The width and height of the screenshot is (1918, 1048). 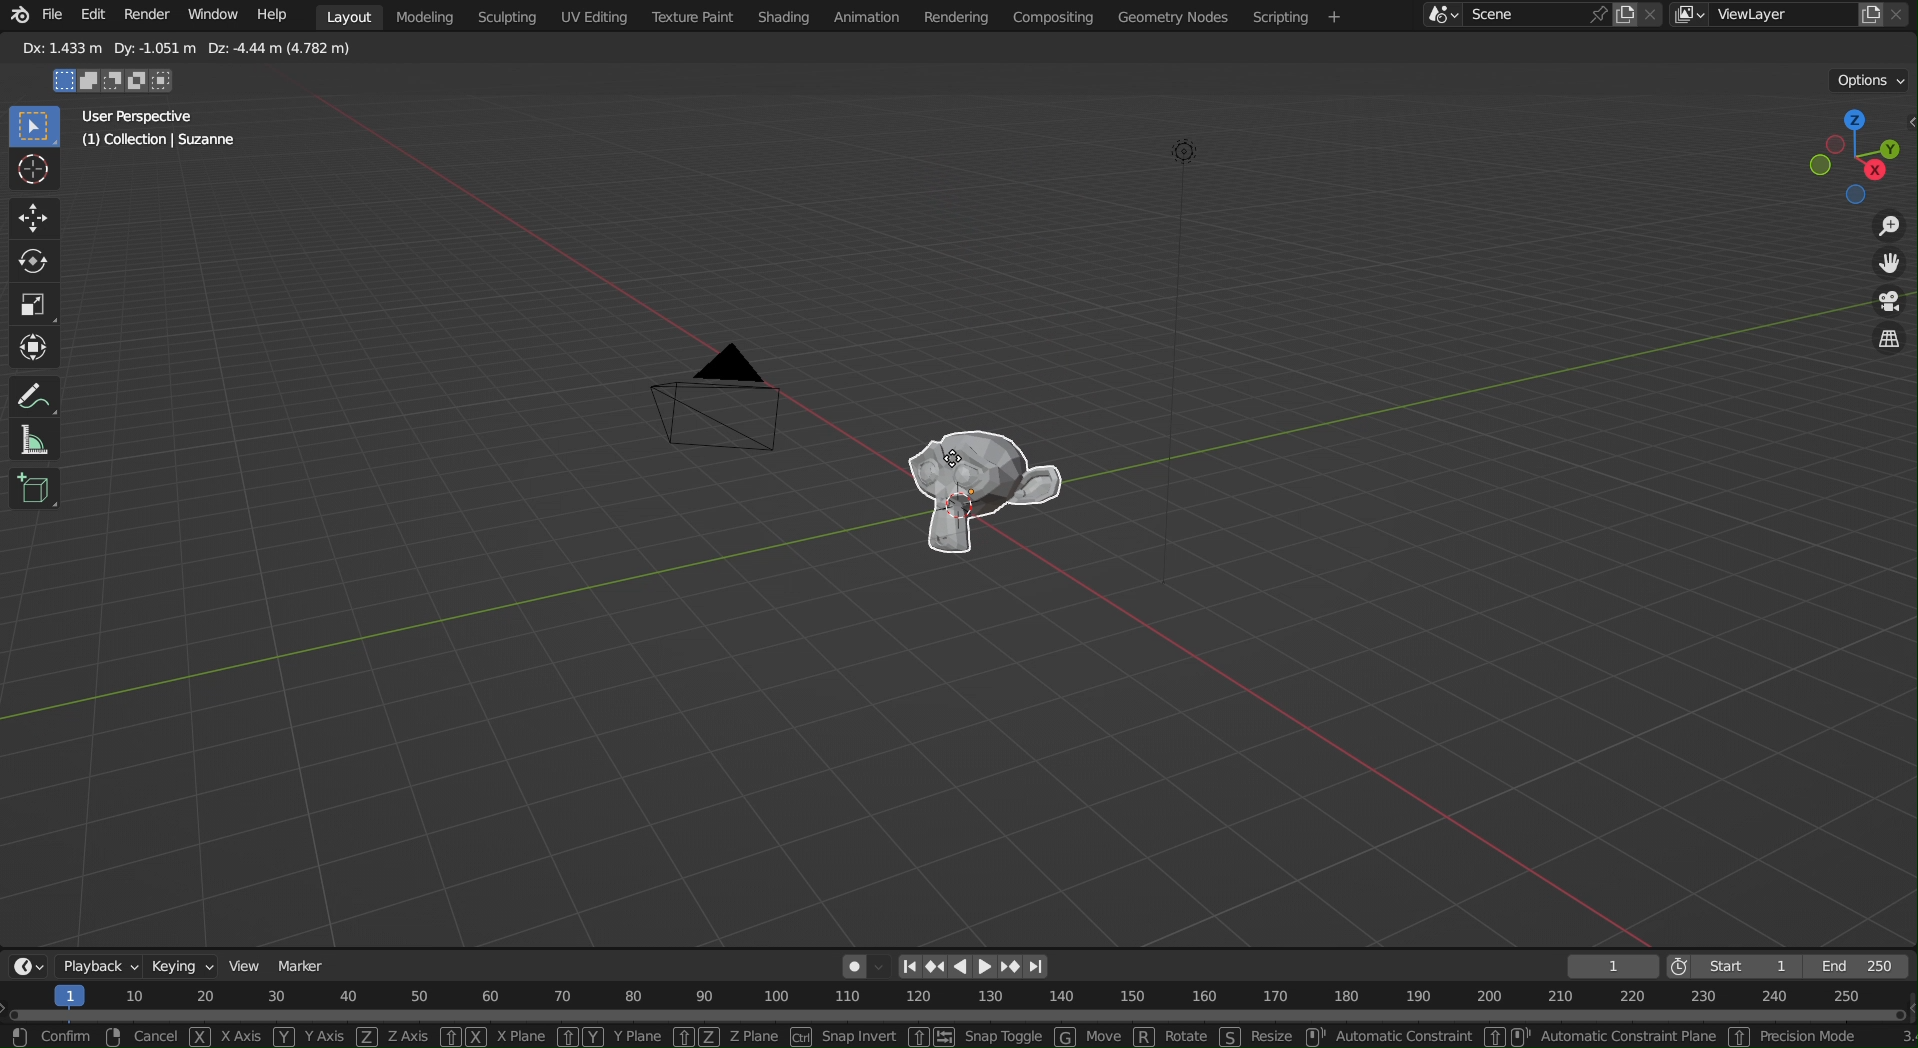 What do you see at coordinates (159, 141) in the screenshot?
I see `(1) Collection | Suzanne` at bounding box center [159, 141].